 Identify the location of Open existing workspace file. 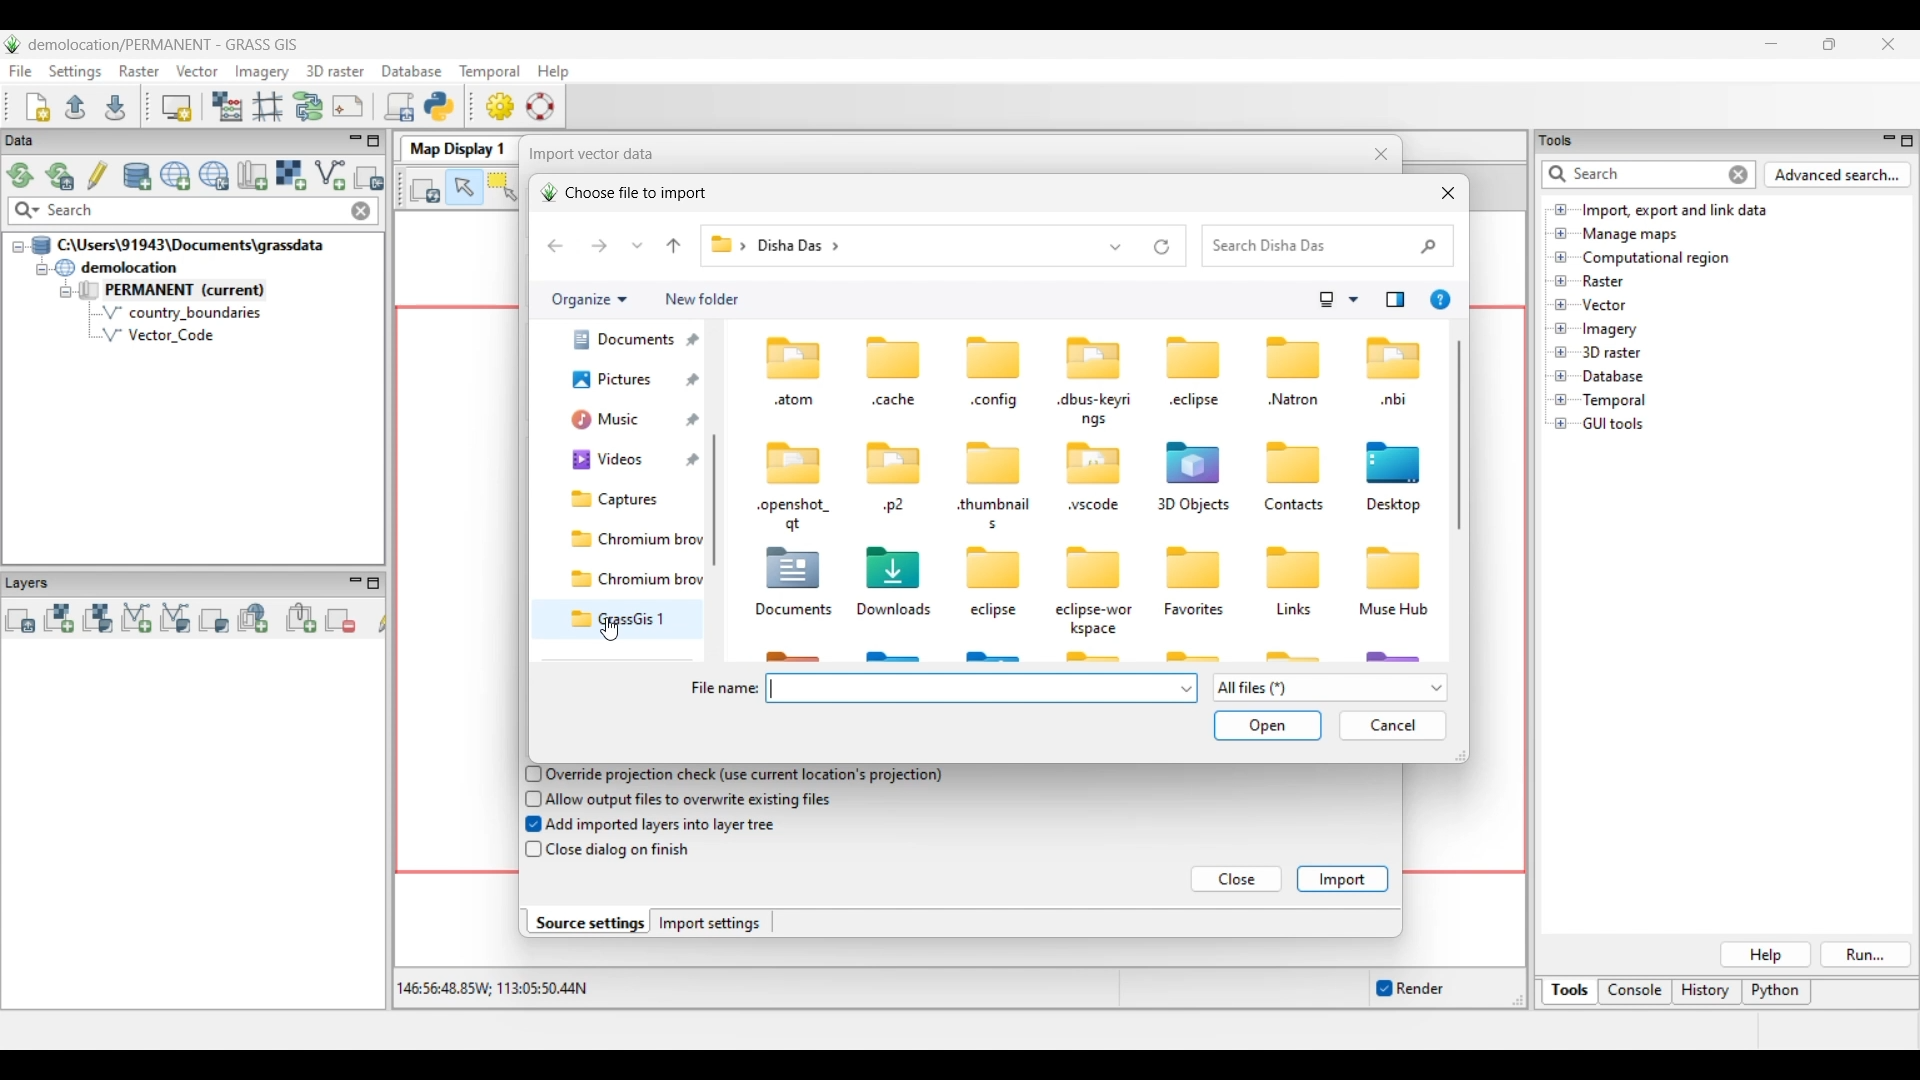
(75, 106).